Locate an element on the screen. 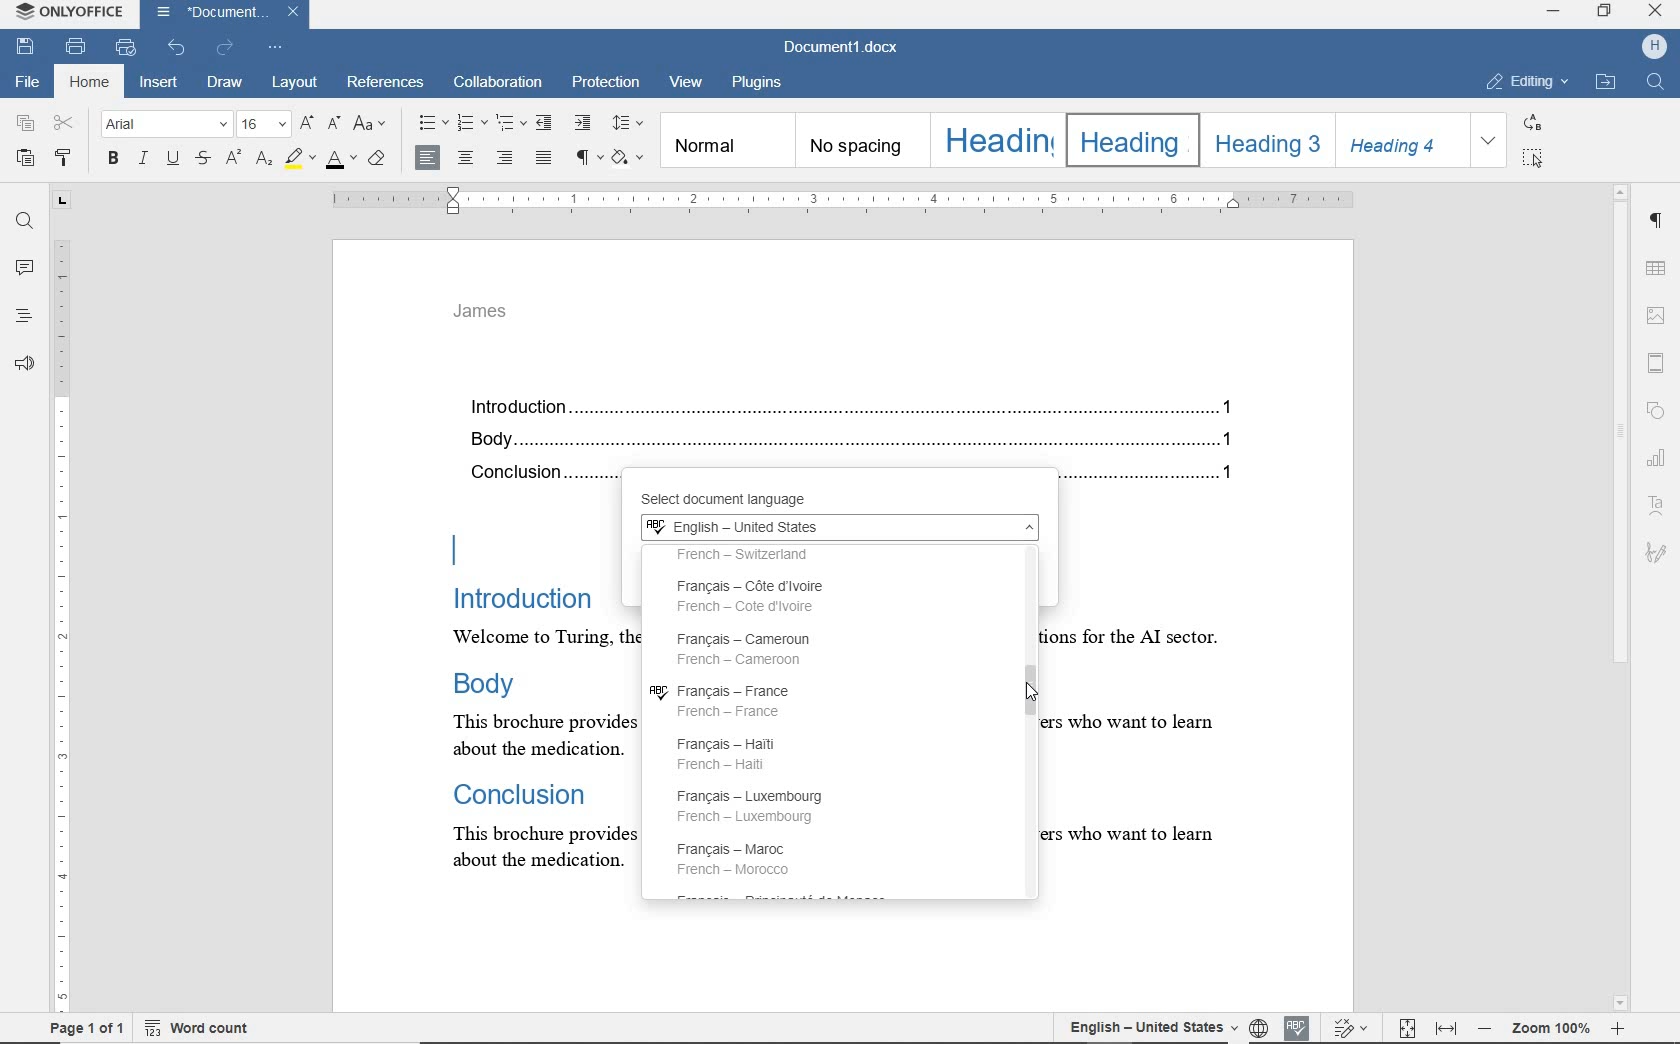 The height and width of the screenshot is (1044, 1680). scrollbar is located at coordinates (1026, 714).